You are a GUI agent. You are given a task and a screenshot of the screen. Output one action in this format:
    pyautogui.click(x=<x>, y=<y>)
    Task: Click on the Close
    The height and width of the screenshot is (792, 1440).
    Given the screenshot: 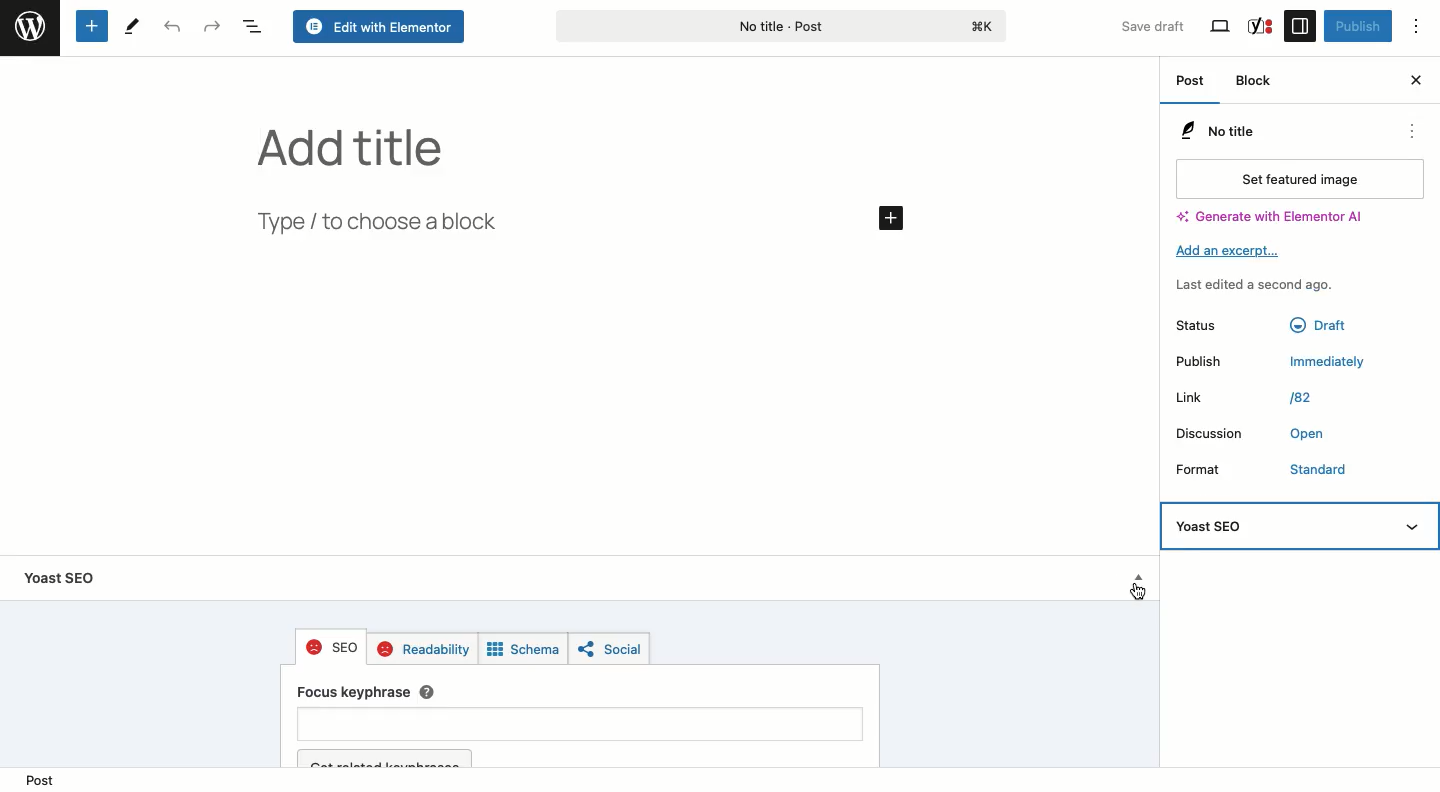 What is the action you would take?
    pyautogui.click(x=1415, y=78)
    